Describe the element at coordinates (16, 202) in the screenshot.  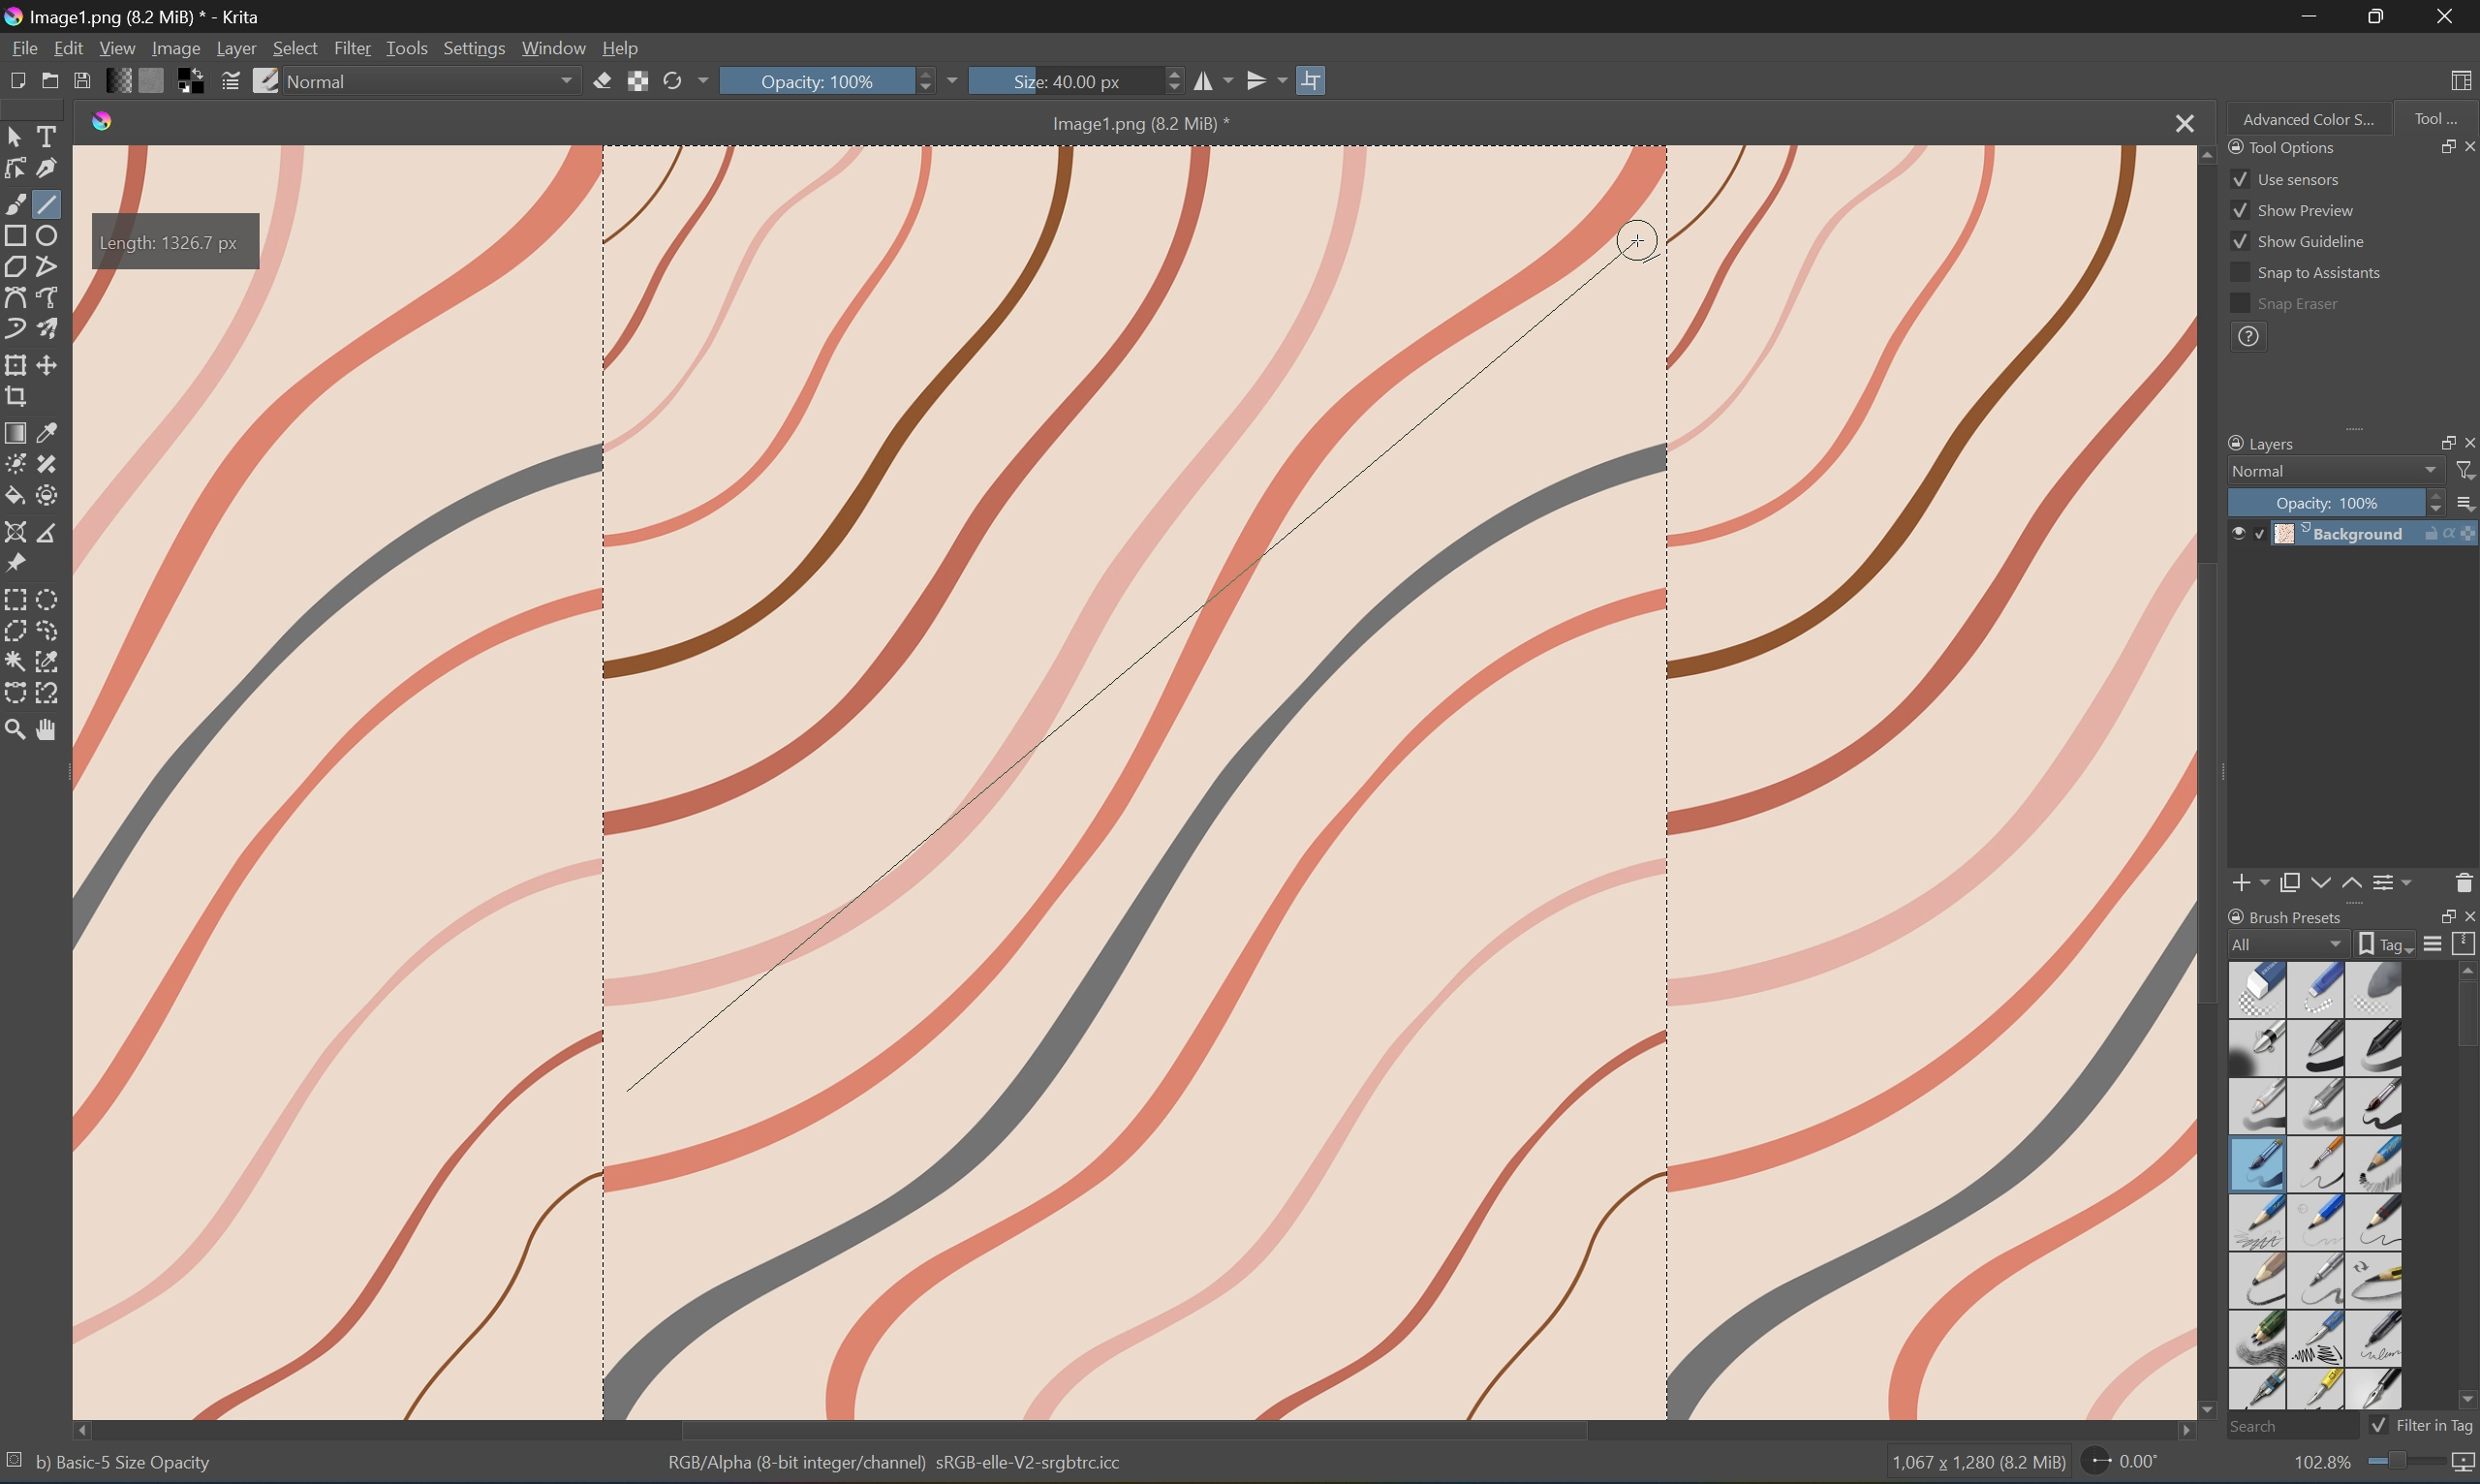
I see `Brush tool` at that location.